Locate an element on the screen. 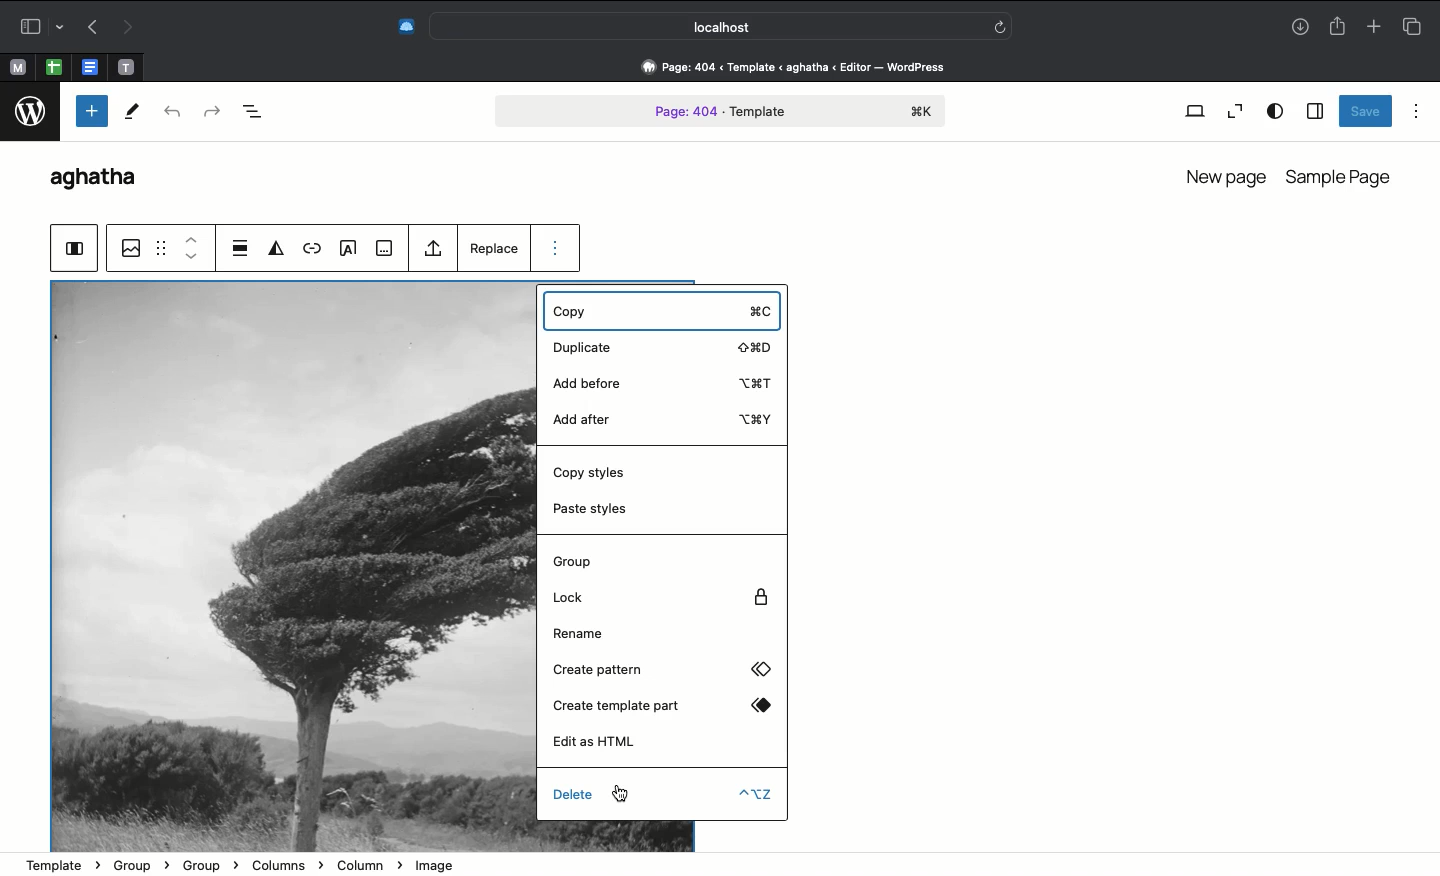 The image size is (1440, 876). Text on image is located at coordinates (347, 249).